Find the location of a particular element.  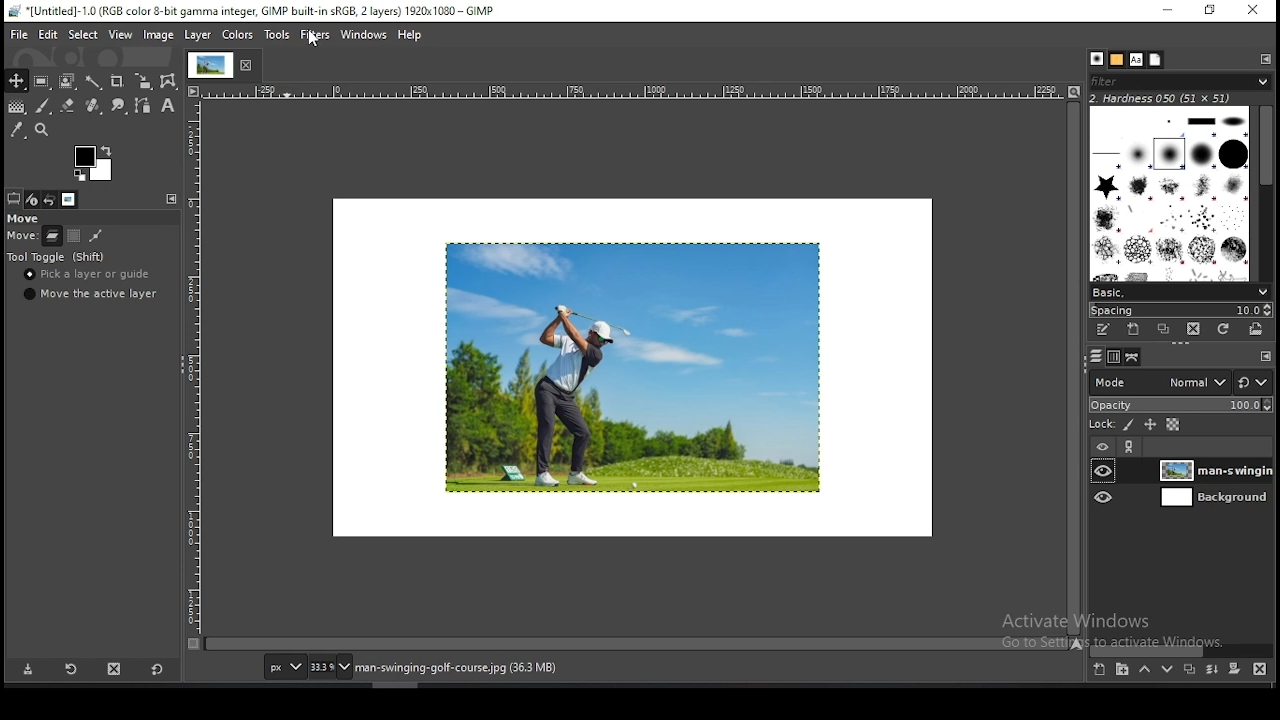

smudge tool is located at coordinates (119, 105).